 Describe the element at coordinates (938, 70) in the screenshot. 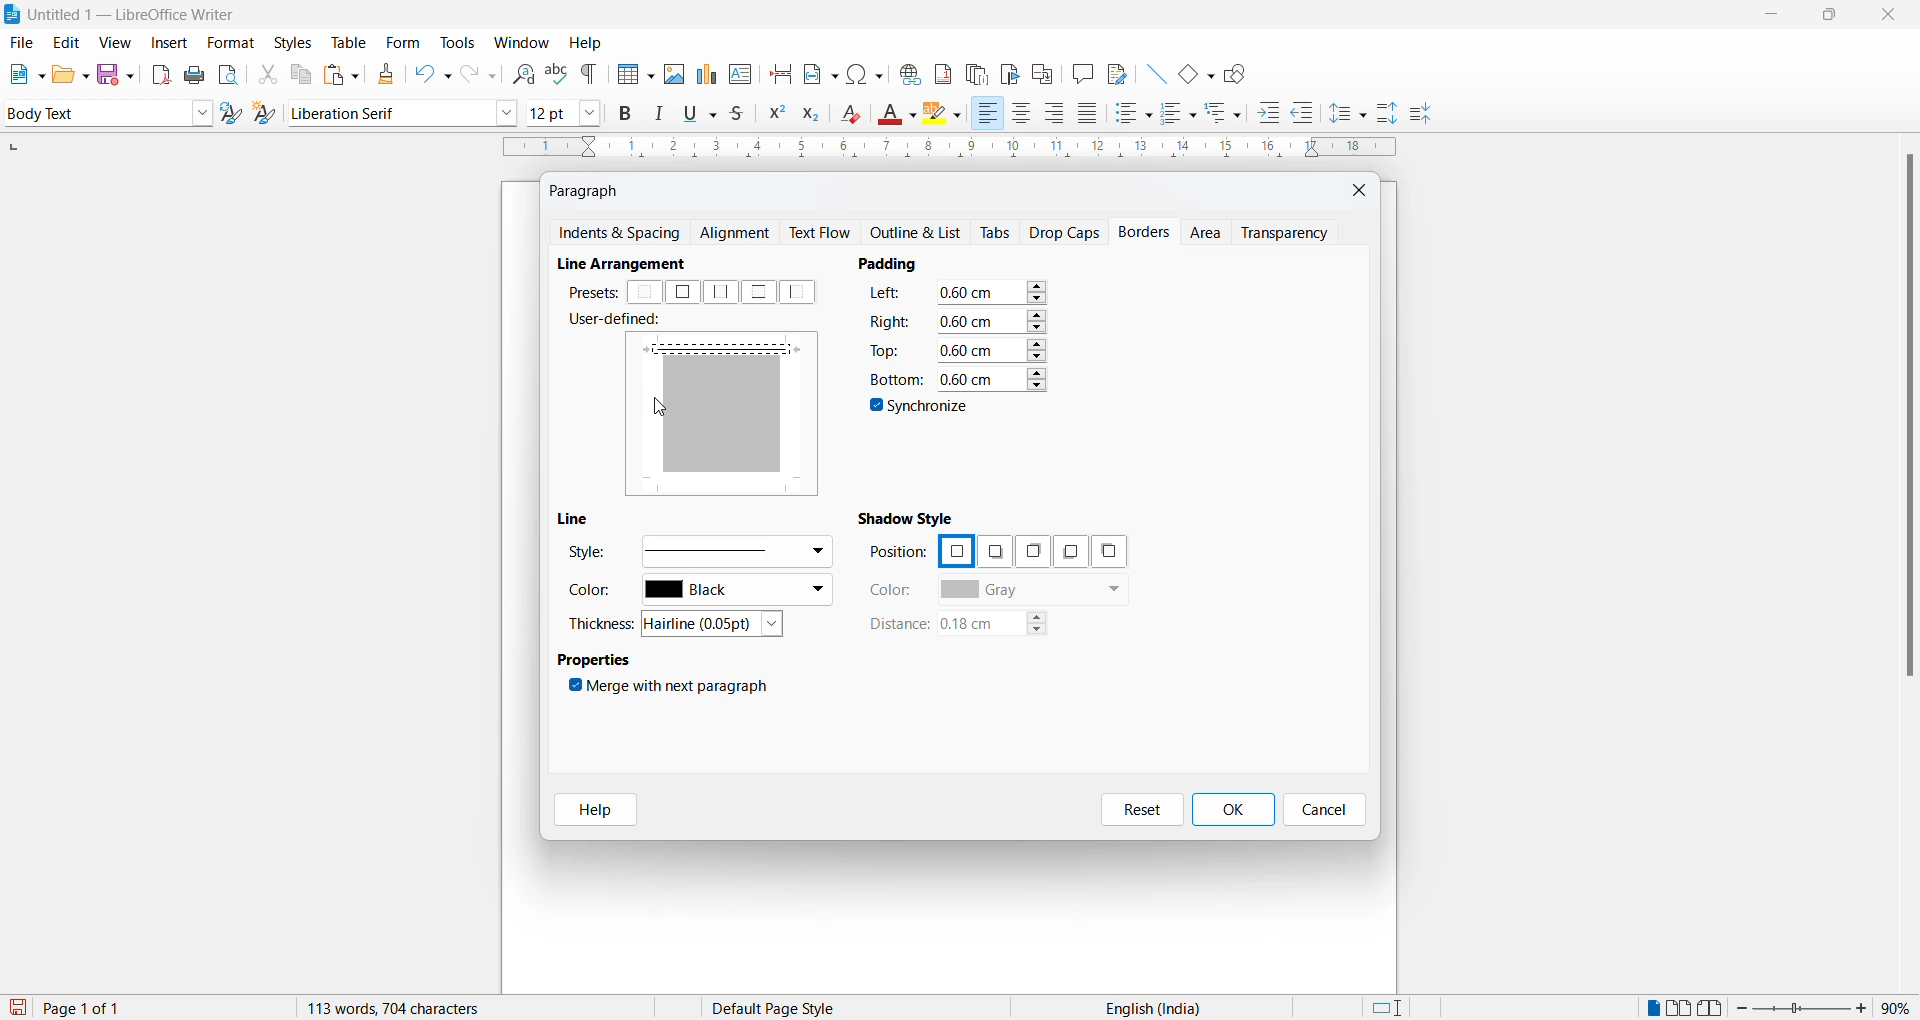

I see `insert footnote` at that location.